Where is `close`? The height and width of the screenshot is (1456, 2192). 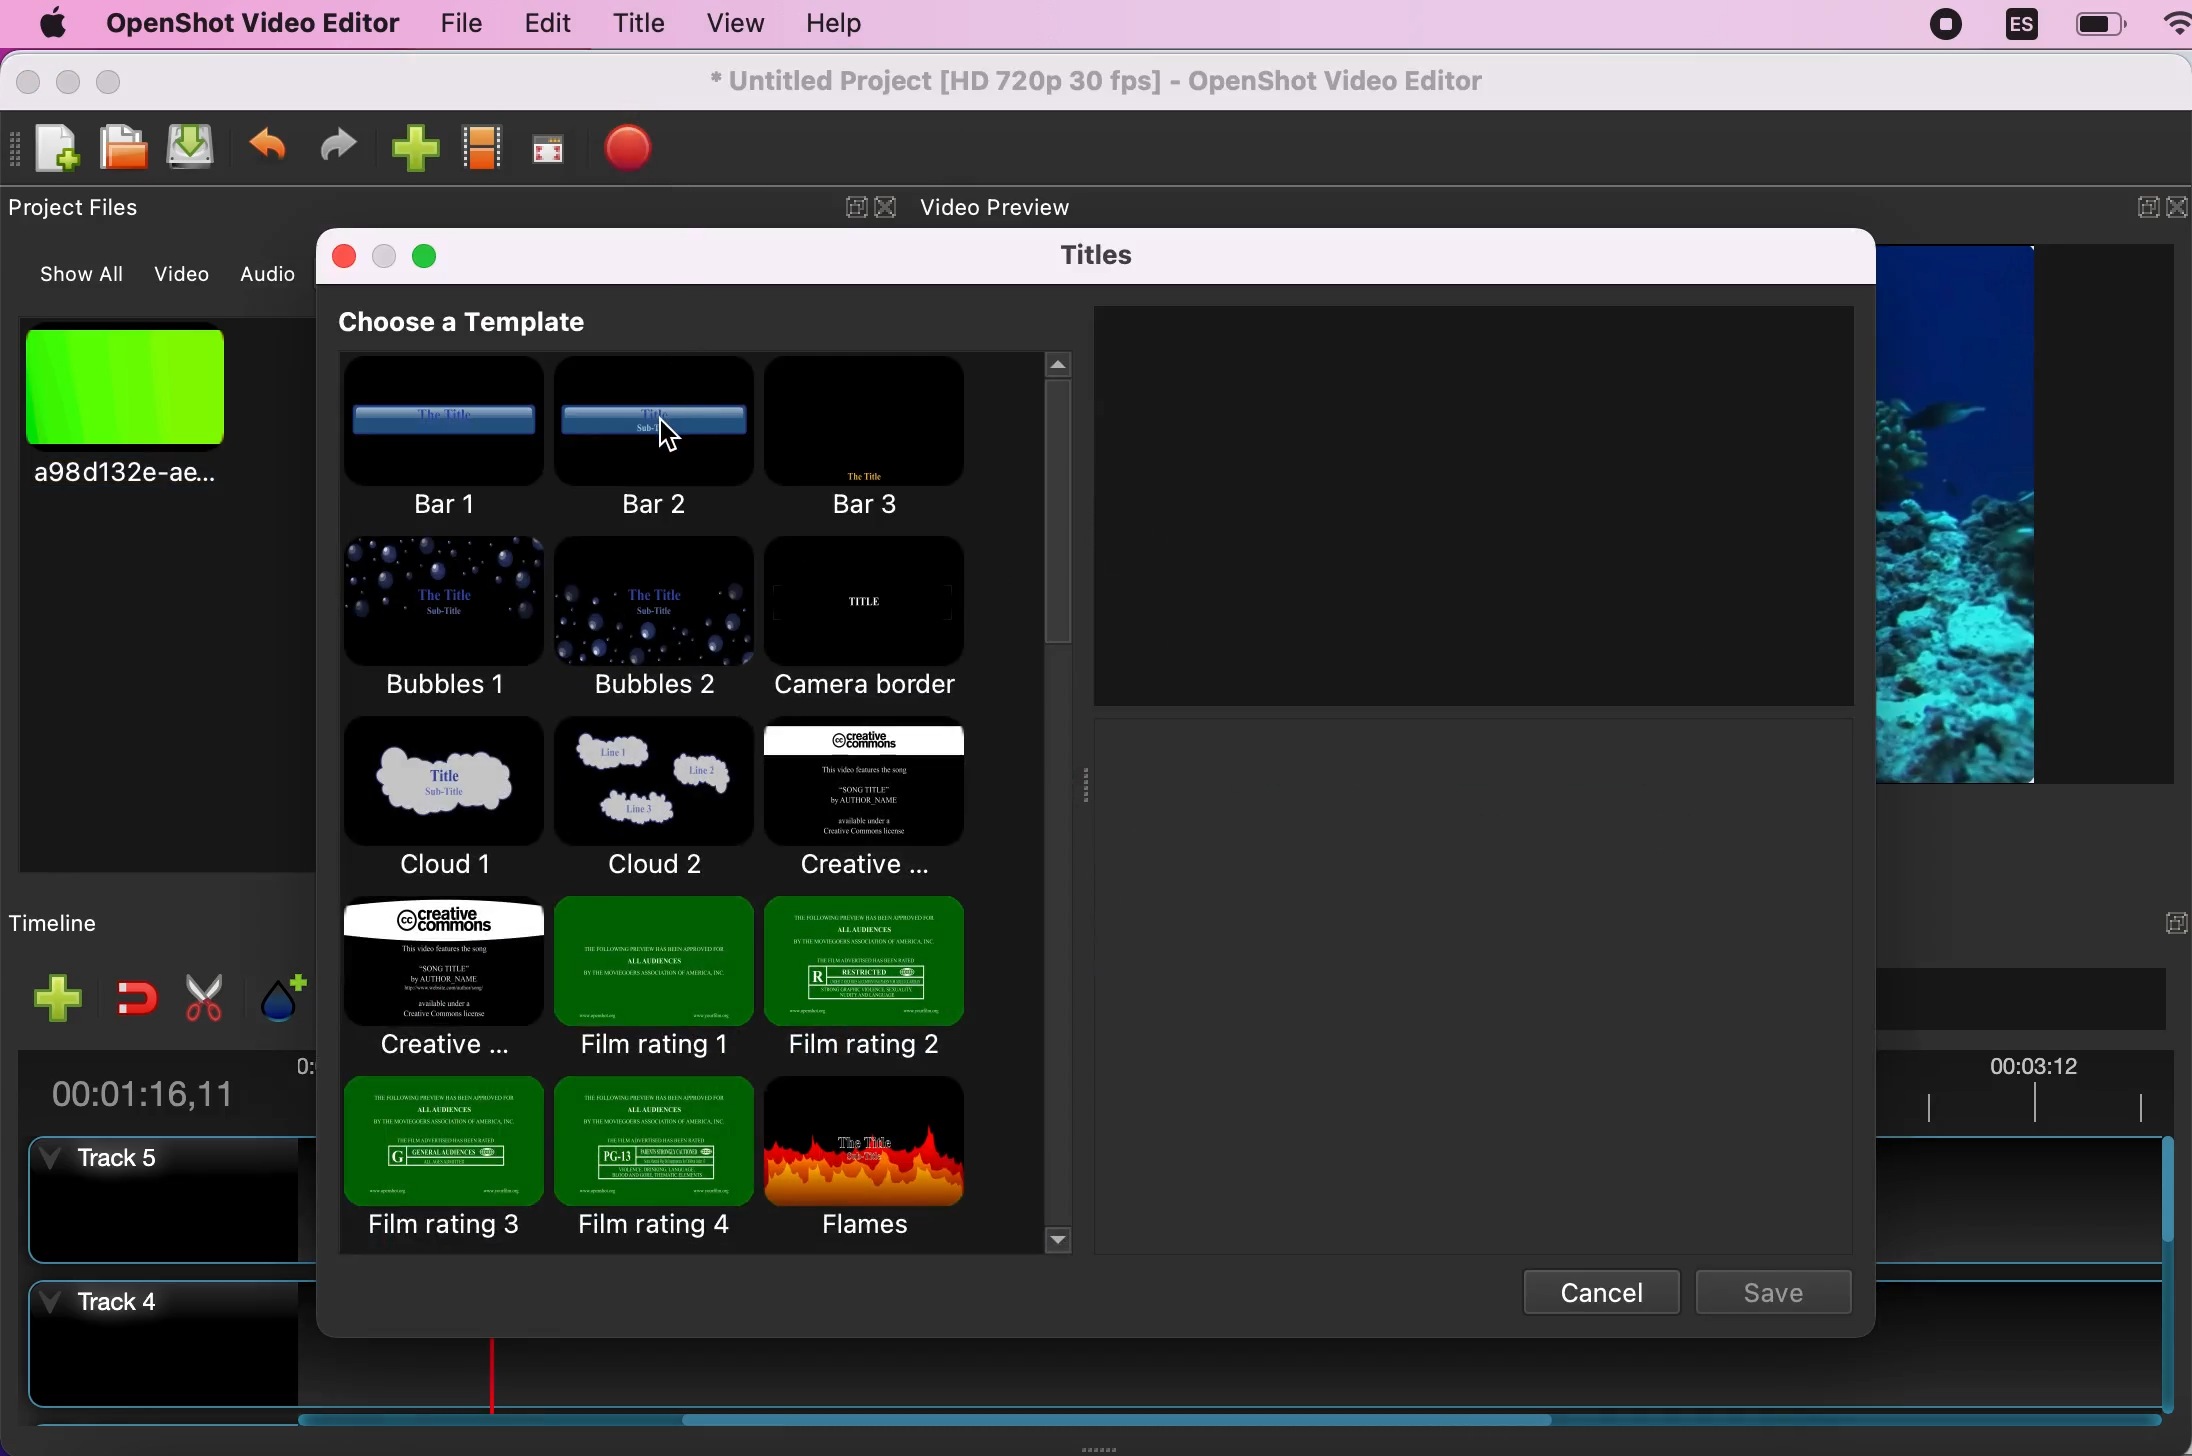
close is located at coordinates (2178, 212).